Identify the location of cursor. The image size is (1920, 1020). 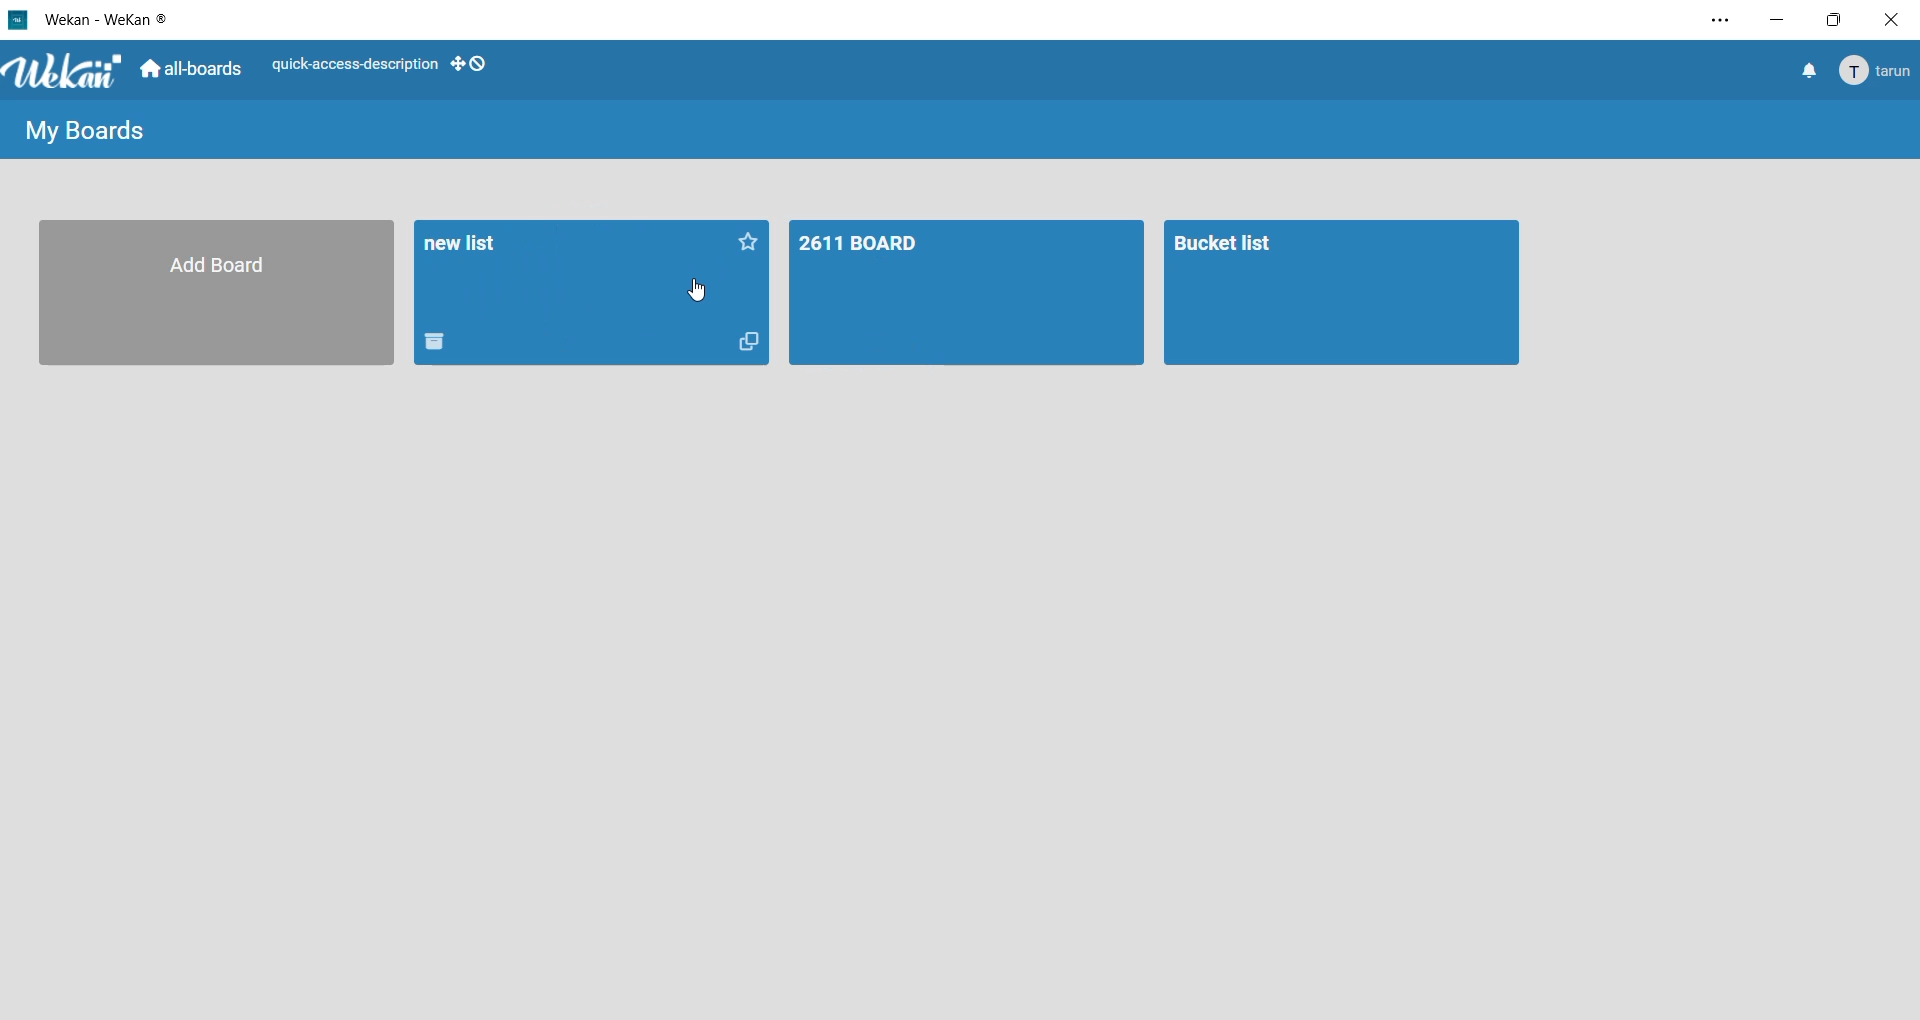
(696, 291).